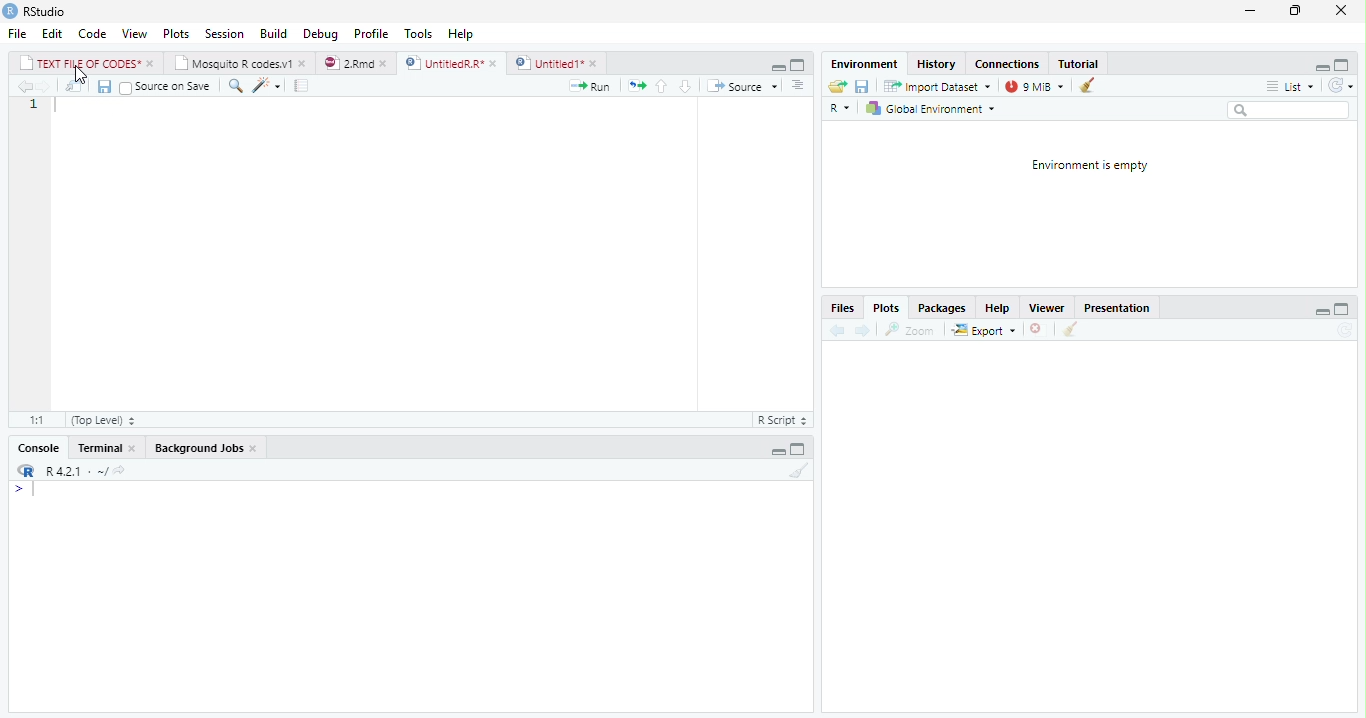  I want to click on hide console, so click(1344, 310).